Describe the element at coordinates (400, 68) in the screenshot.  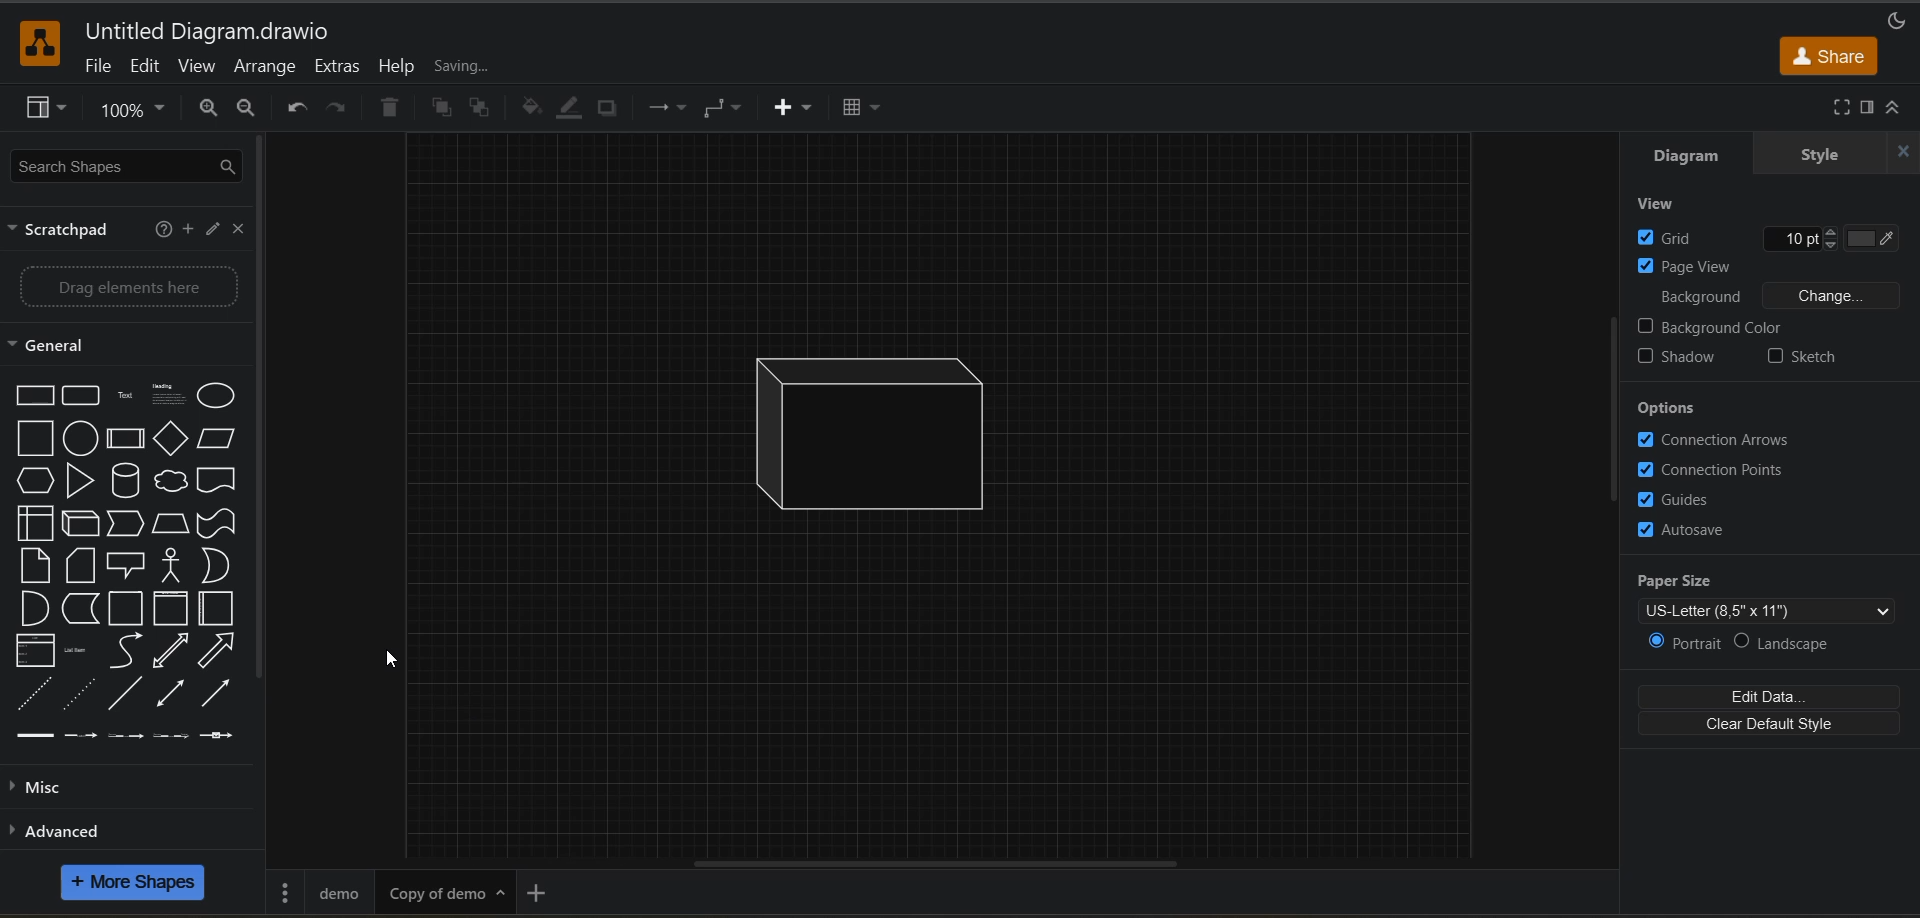
I see `help` at that location.